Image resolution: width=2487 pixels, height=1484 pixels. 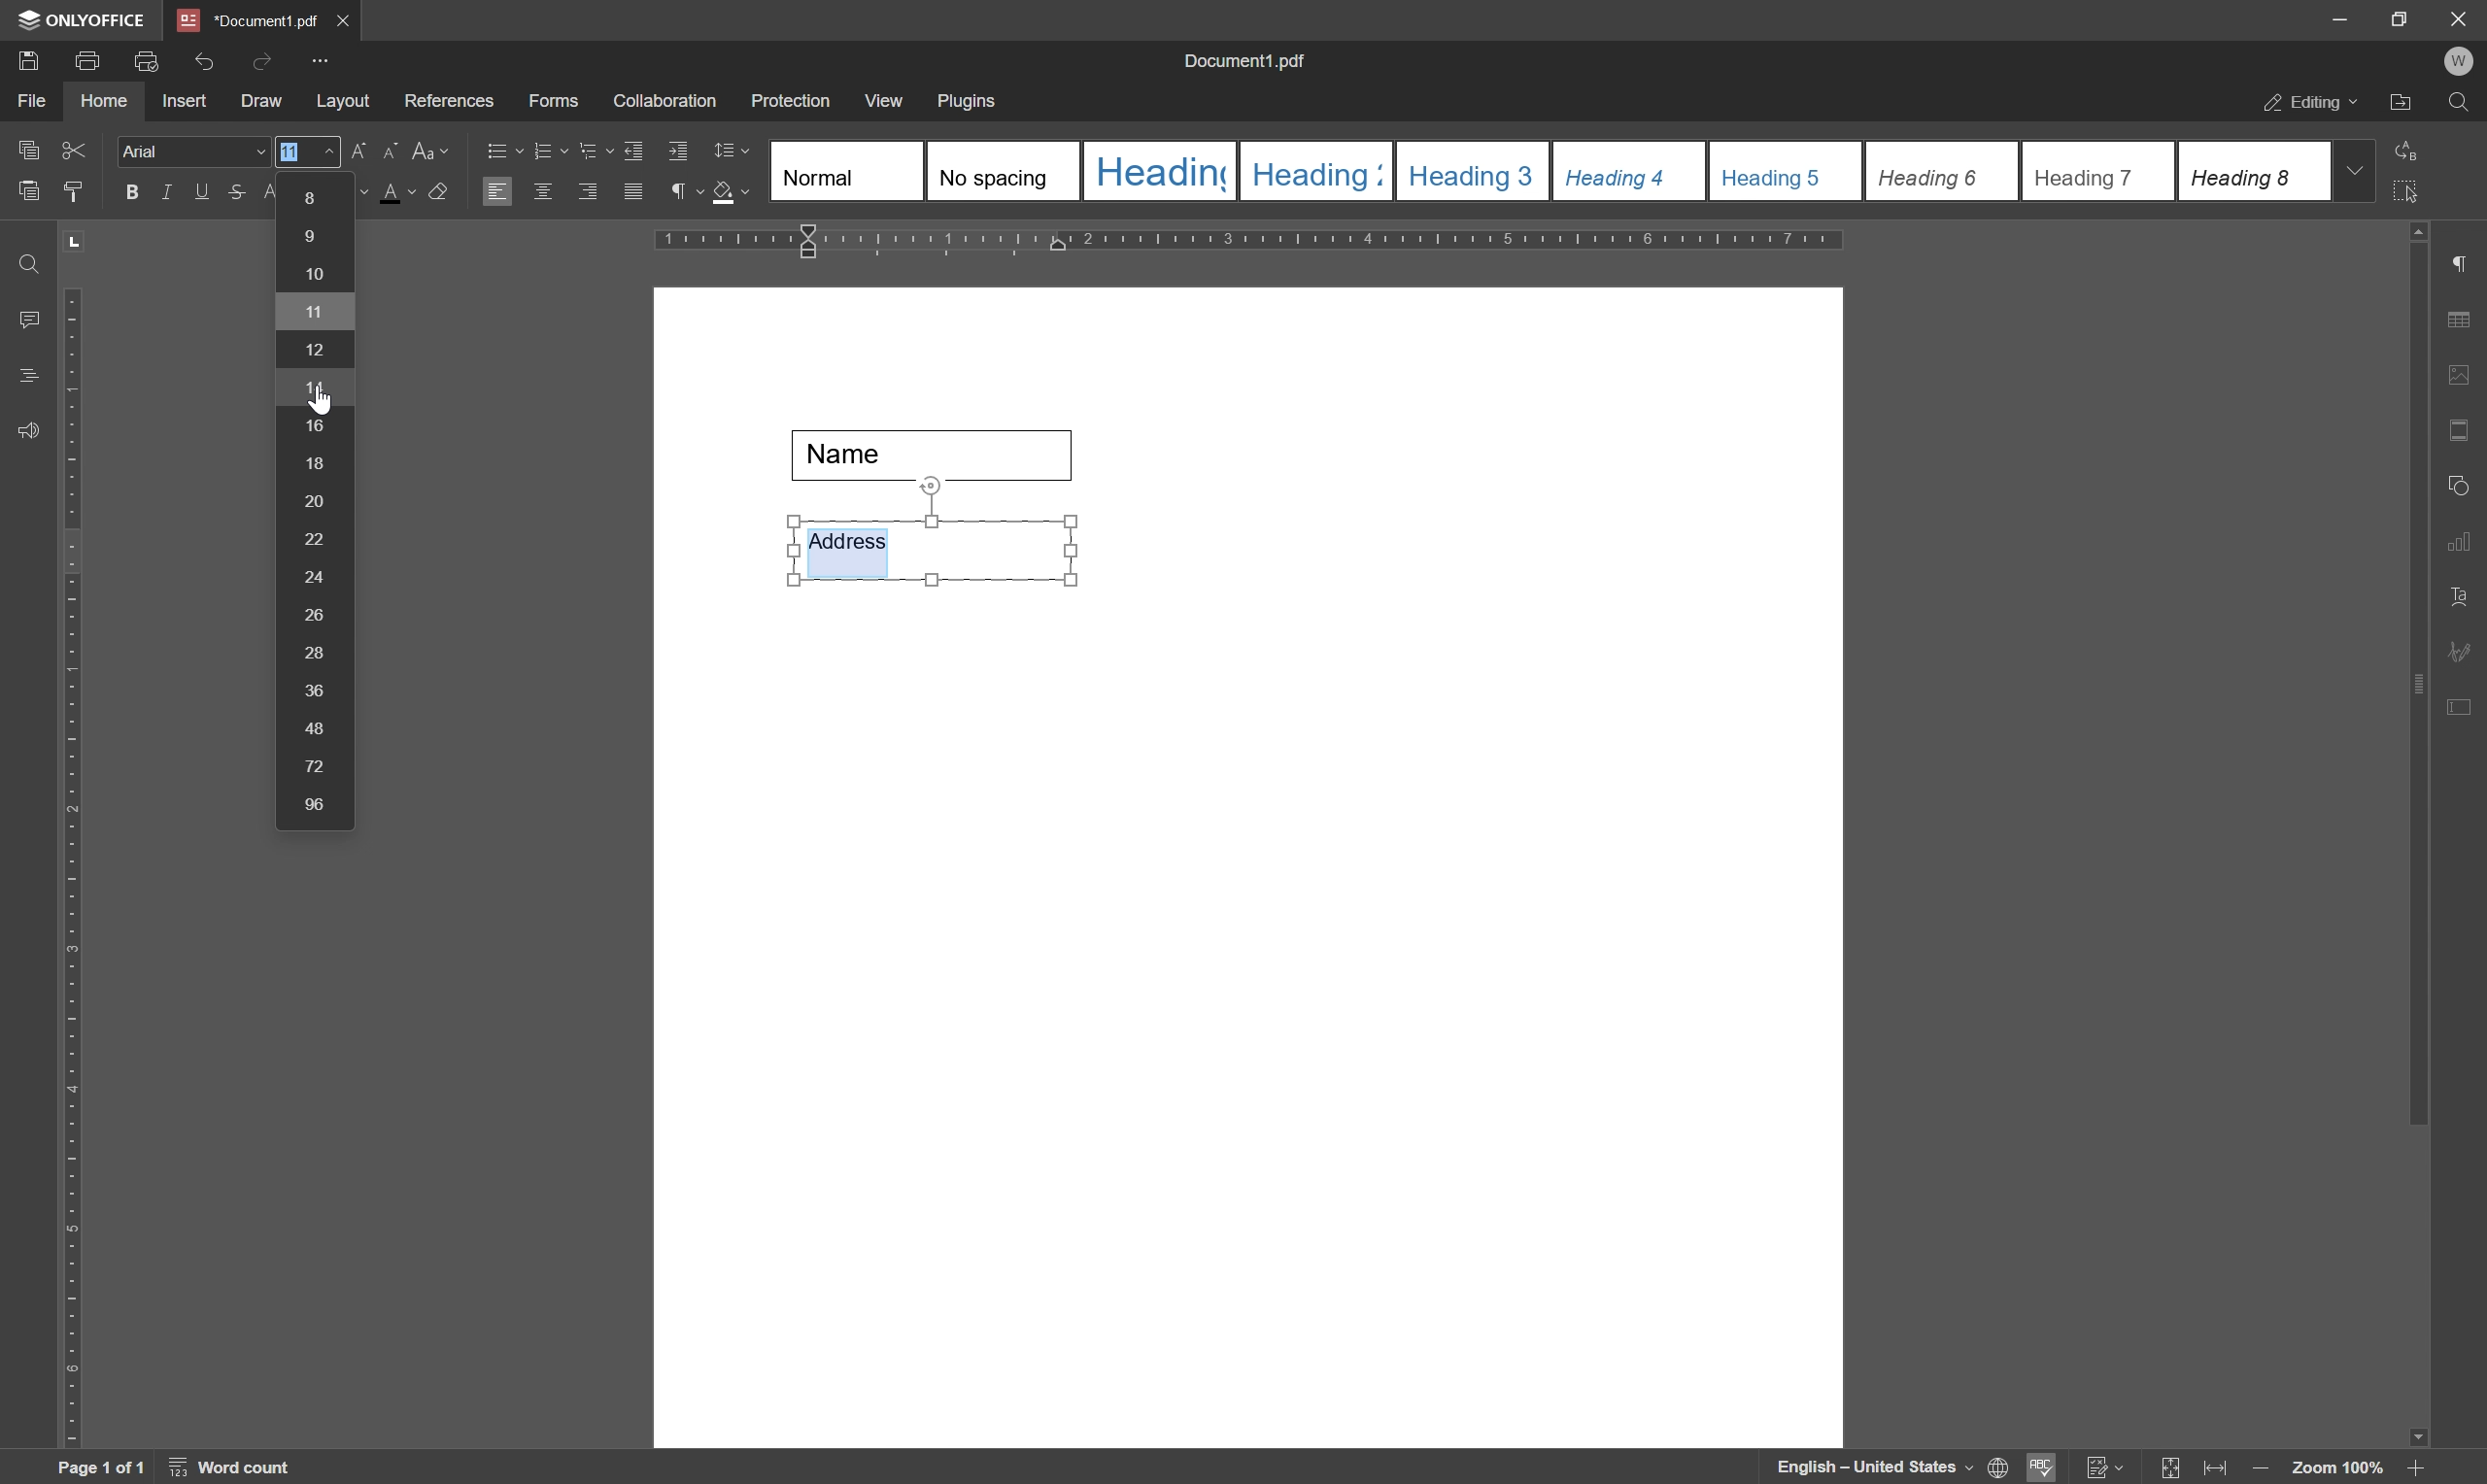 What do you see at coordinates (448, 101) in the screenshot?
I see `references` at bounding box center [448, 101].